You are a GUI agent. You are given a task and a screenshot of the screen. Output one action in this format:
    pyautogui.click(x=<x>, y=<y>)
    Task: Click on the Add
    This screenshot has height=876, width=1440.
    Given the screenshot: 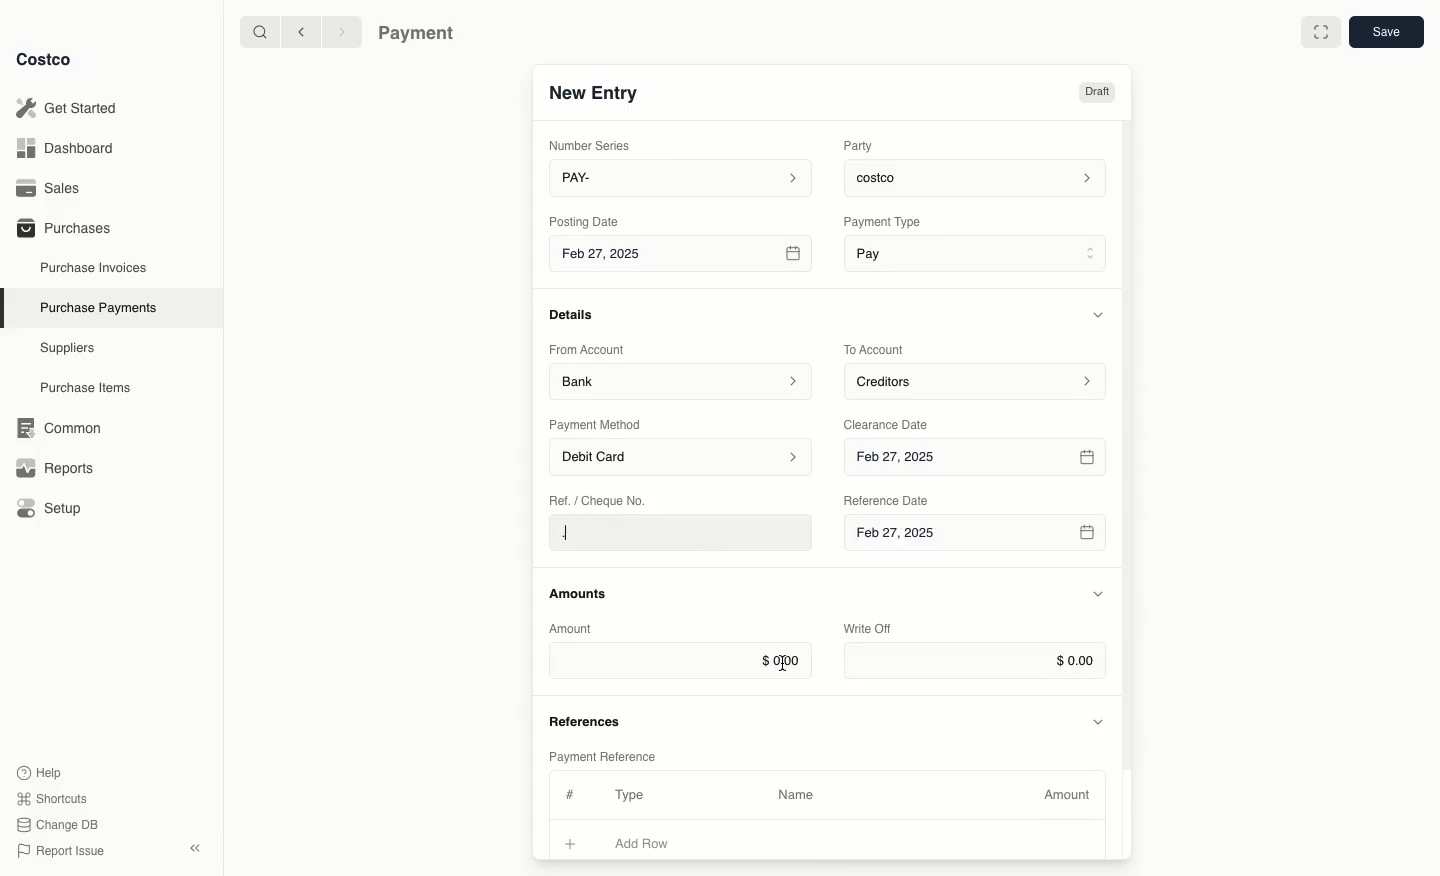 What is the action you would take?
    pyautogui.click(x=571, y=841)
    